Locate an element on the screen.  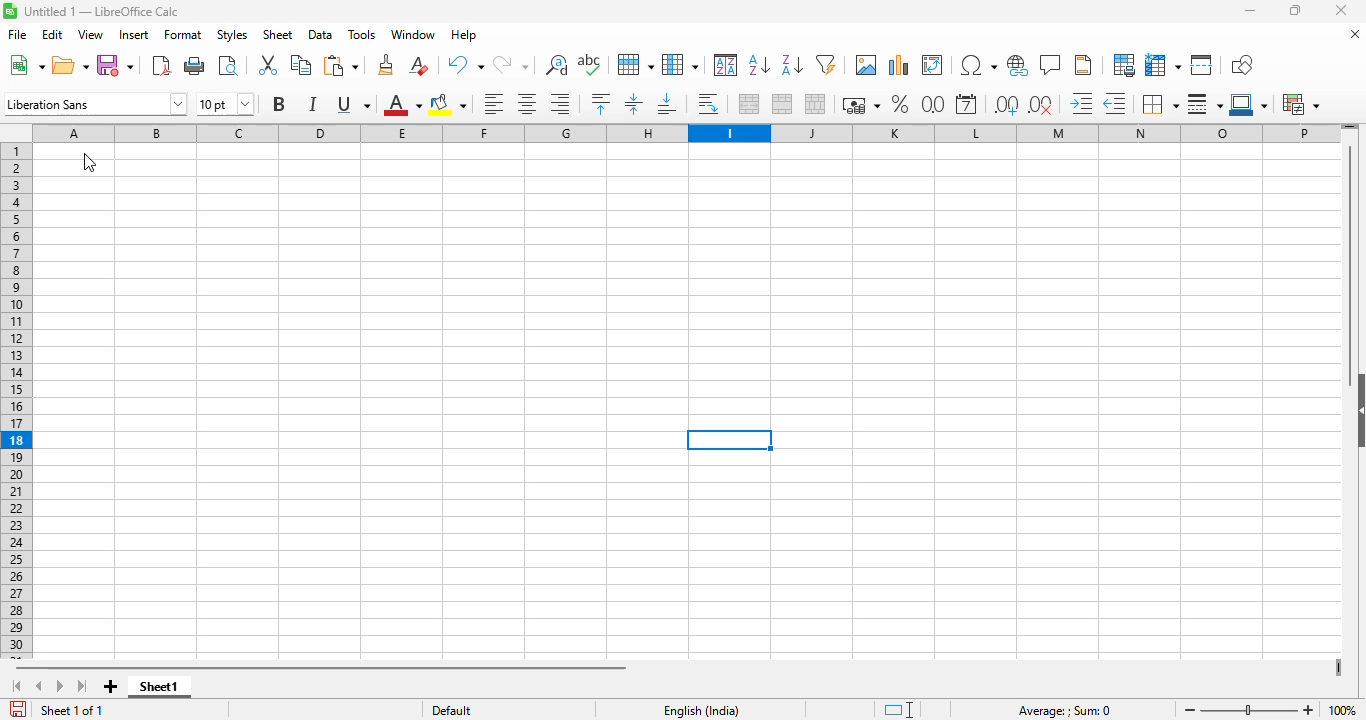
clone formatting is located at coordinates (385, 65).